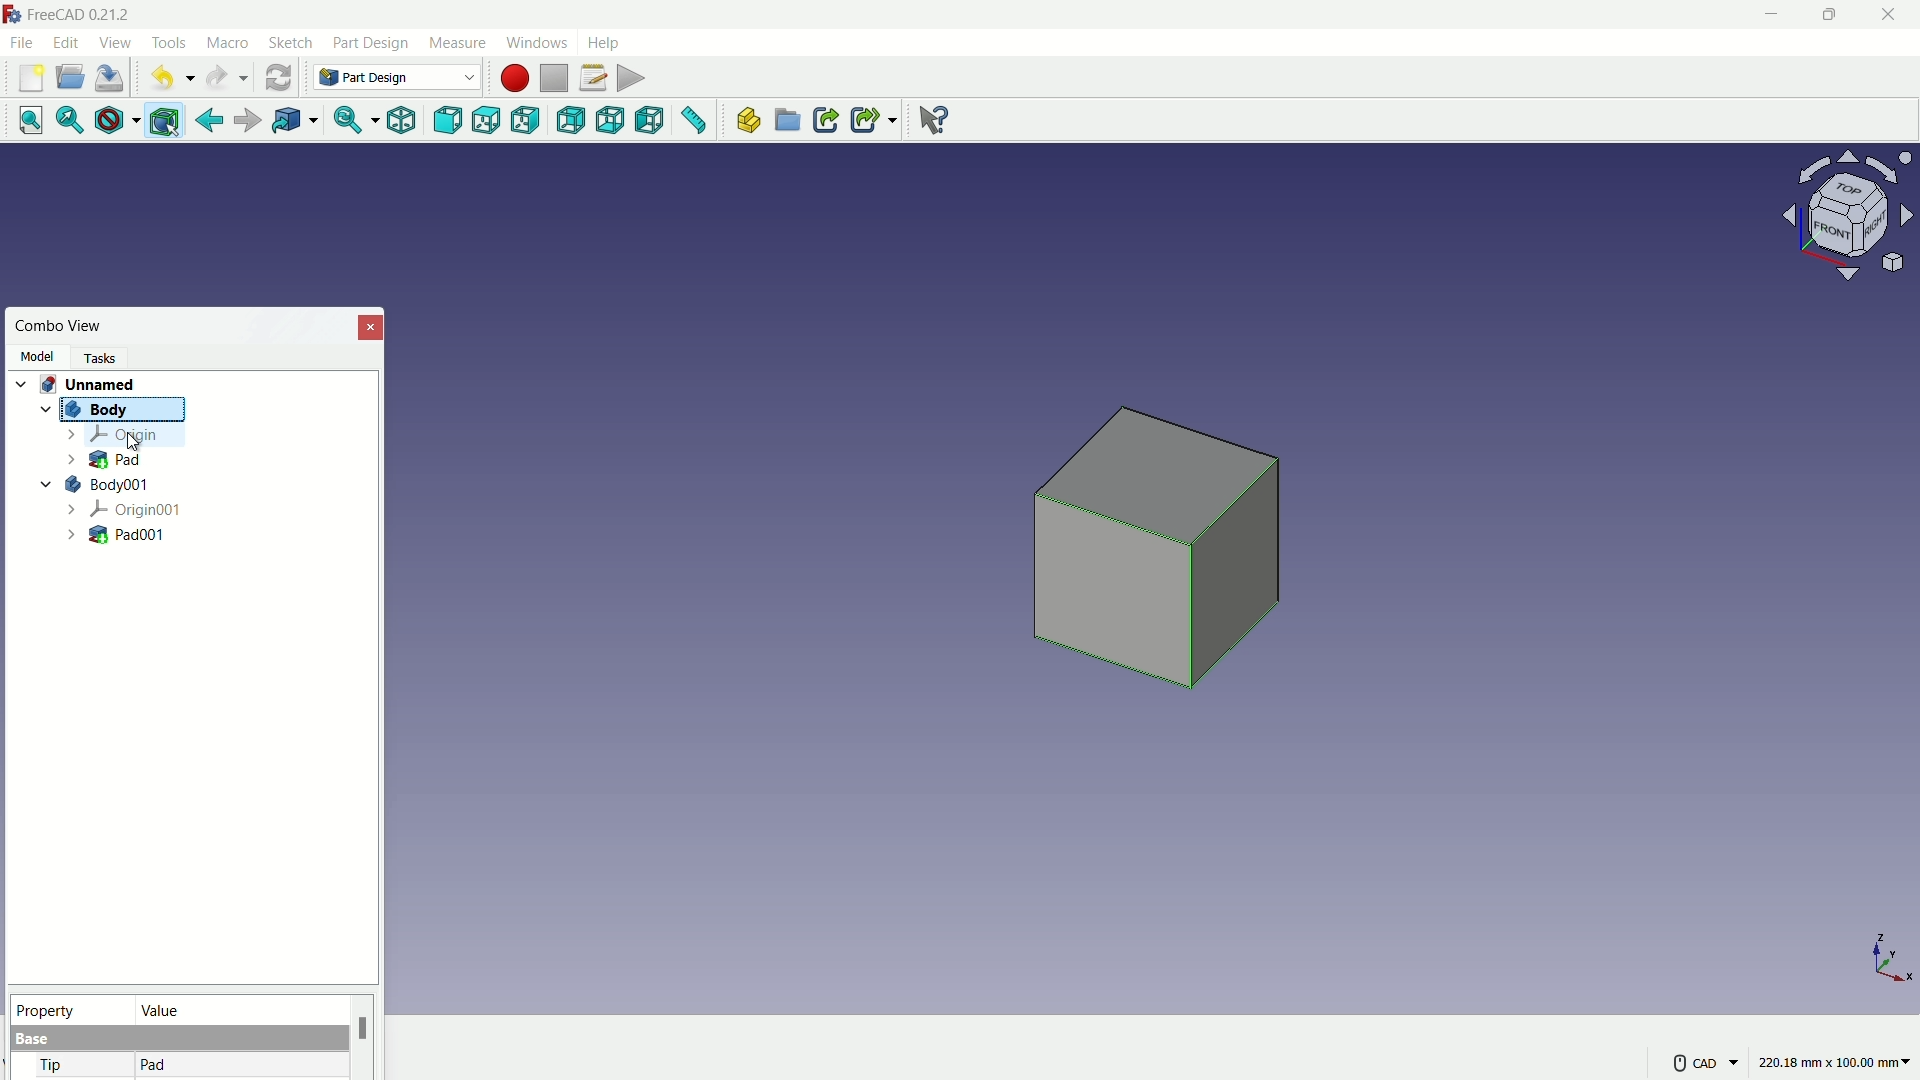 This screenshot has width=1920, height=1080. What do you see at coordinates (1827, 14) in the screenshot?
I see `maximize or restore` at bounding box center [1827, 14].